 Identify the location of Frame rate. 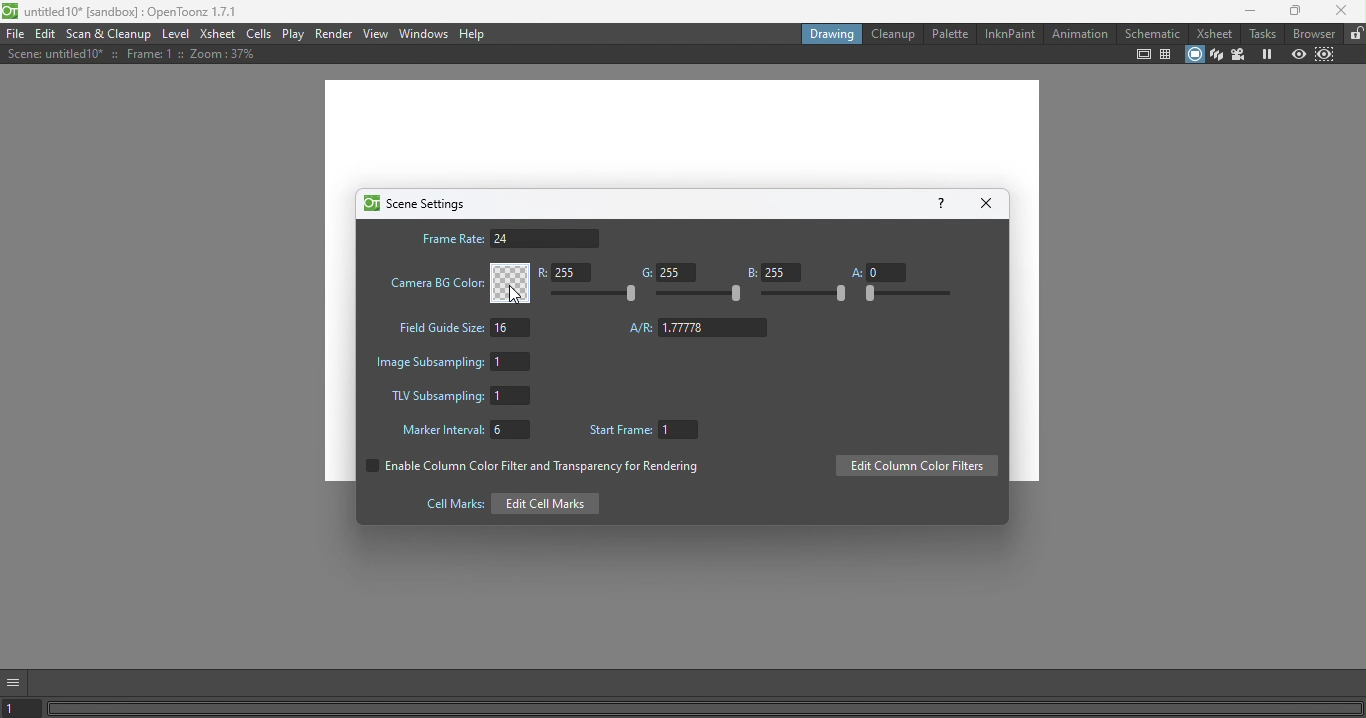
(509, 238).